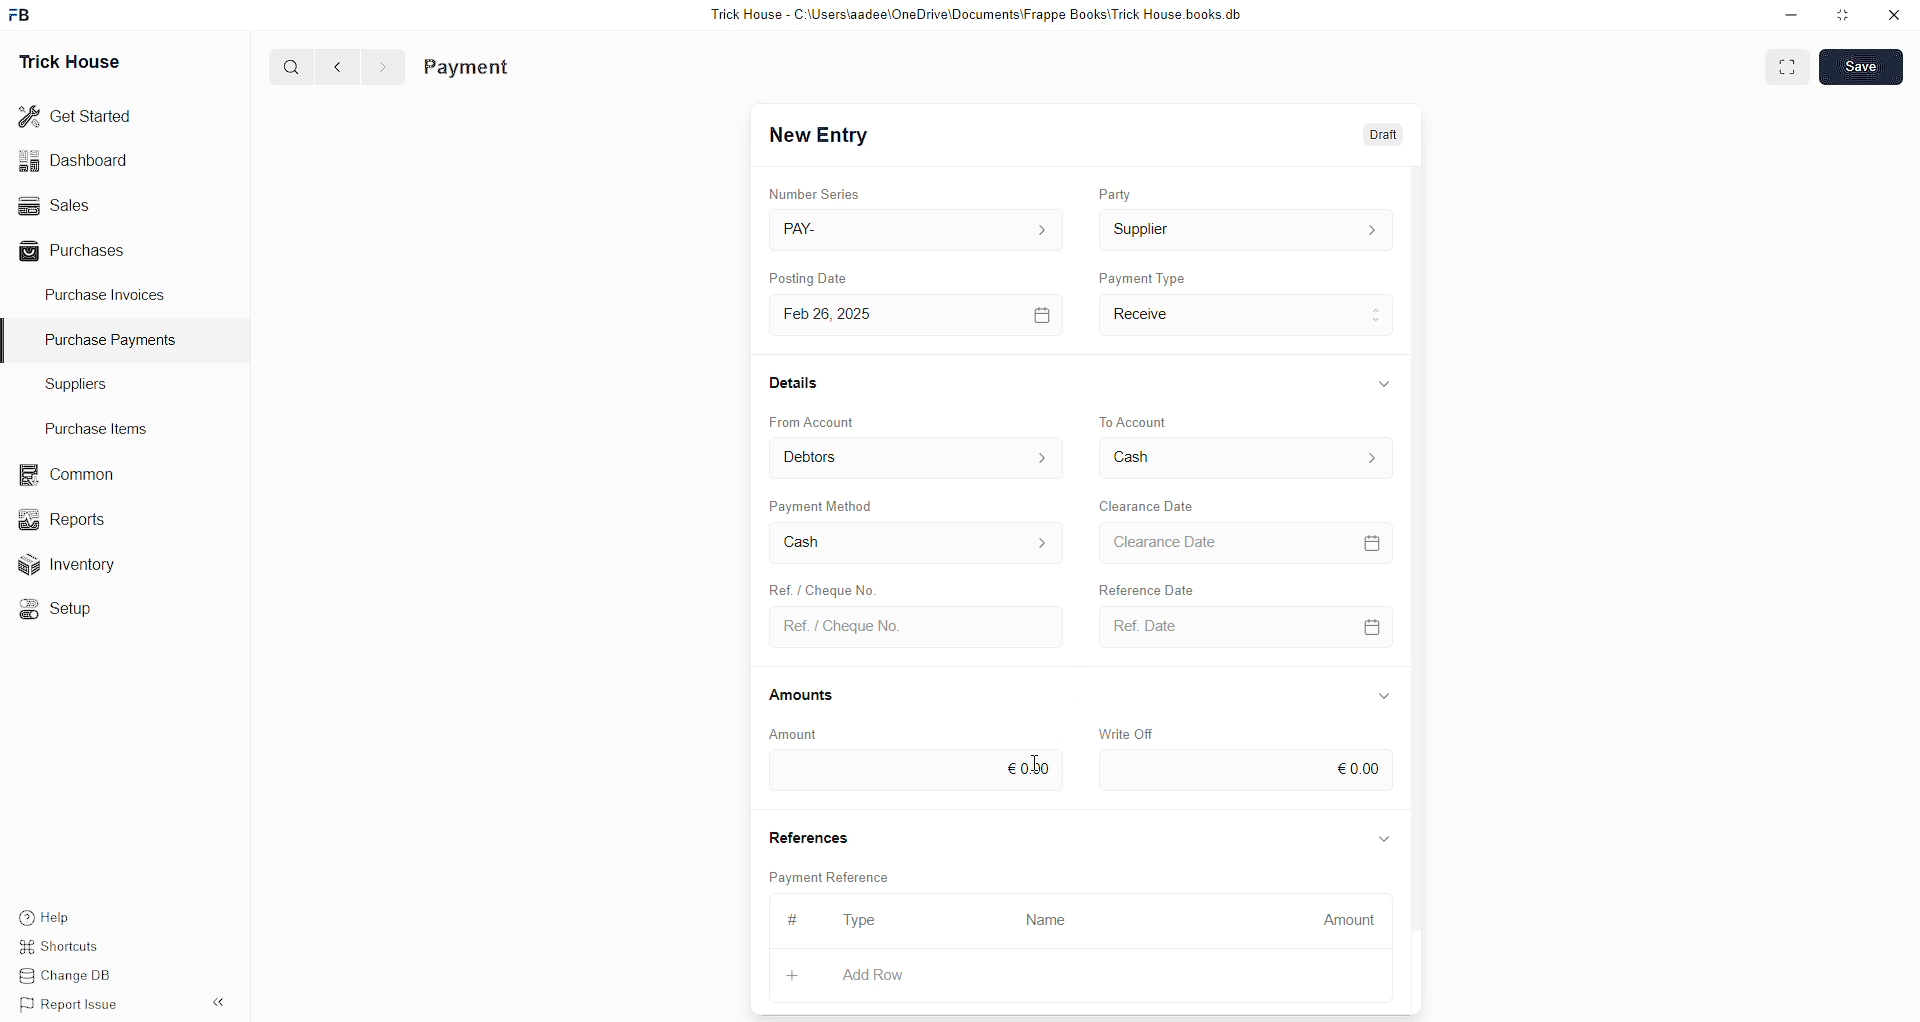 Image resolution: width=1920 pixels, height=1022 pixels. What do you see at coordinates (65, 974) in the screenshot?
I see `Change DB` at bounding box center [65, 974].